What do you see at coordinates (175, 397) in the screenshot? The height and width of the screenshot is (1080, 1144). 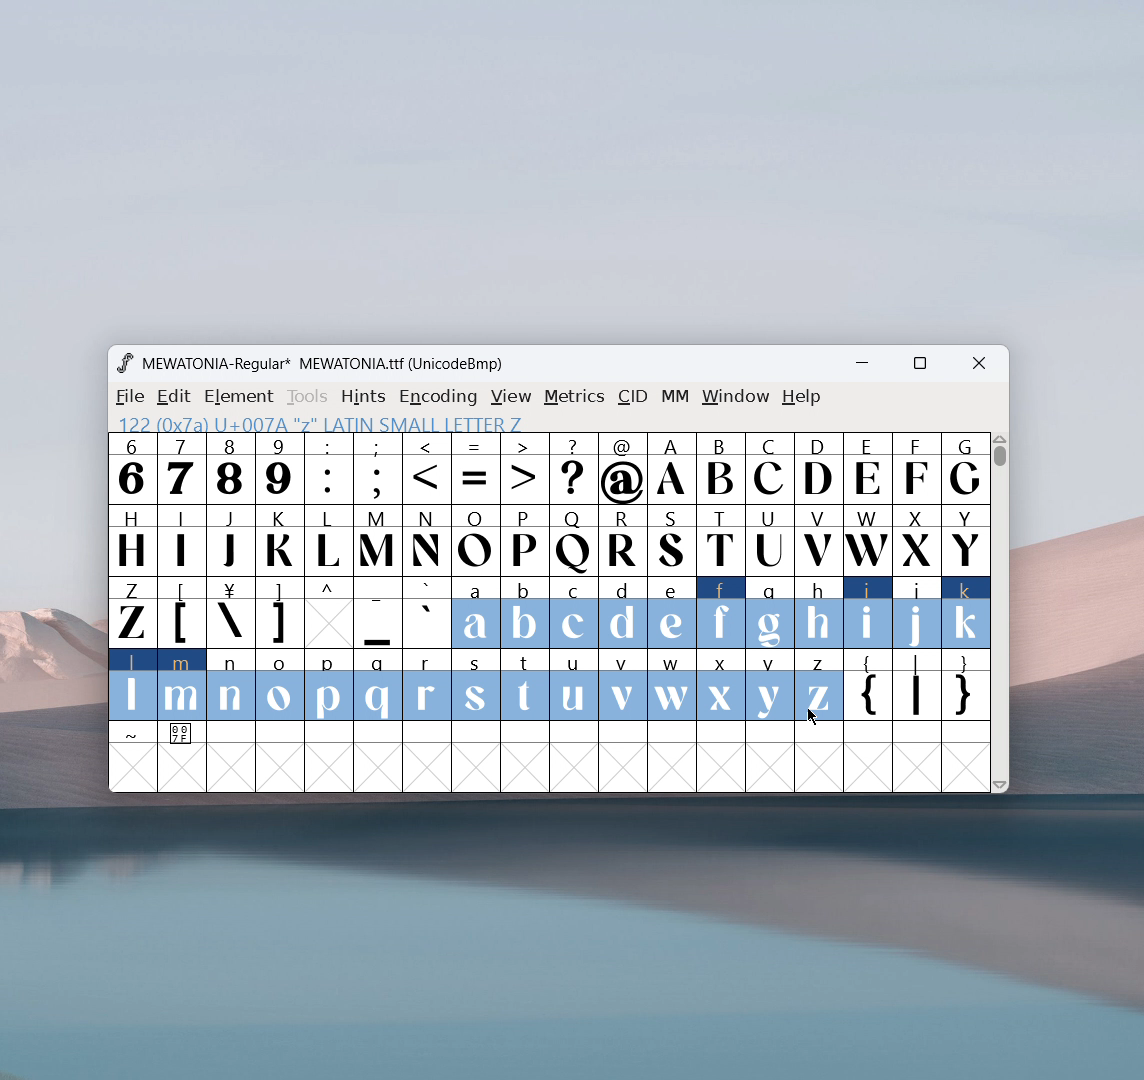 I see `edit` at bounding box center [175, 397].